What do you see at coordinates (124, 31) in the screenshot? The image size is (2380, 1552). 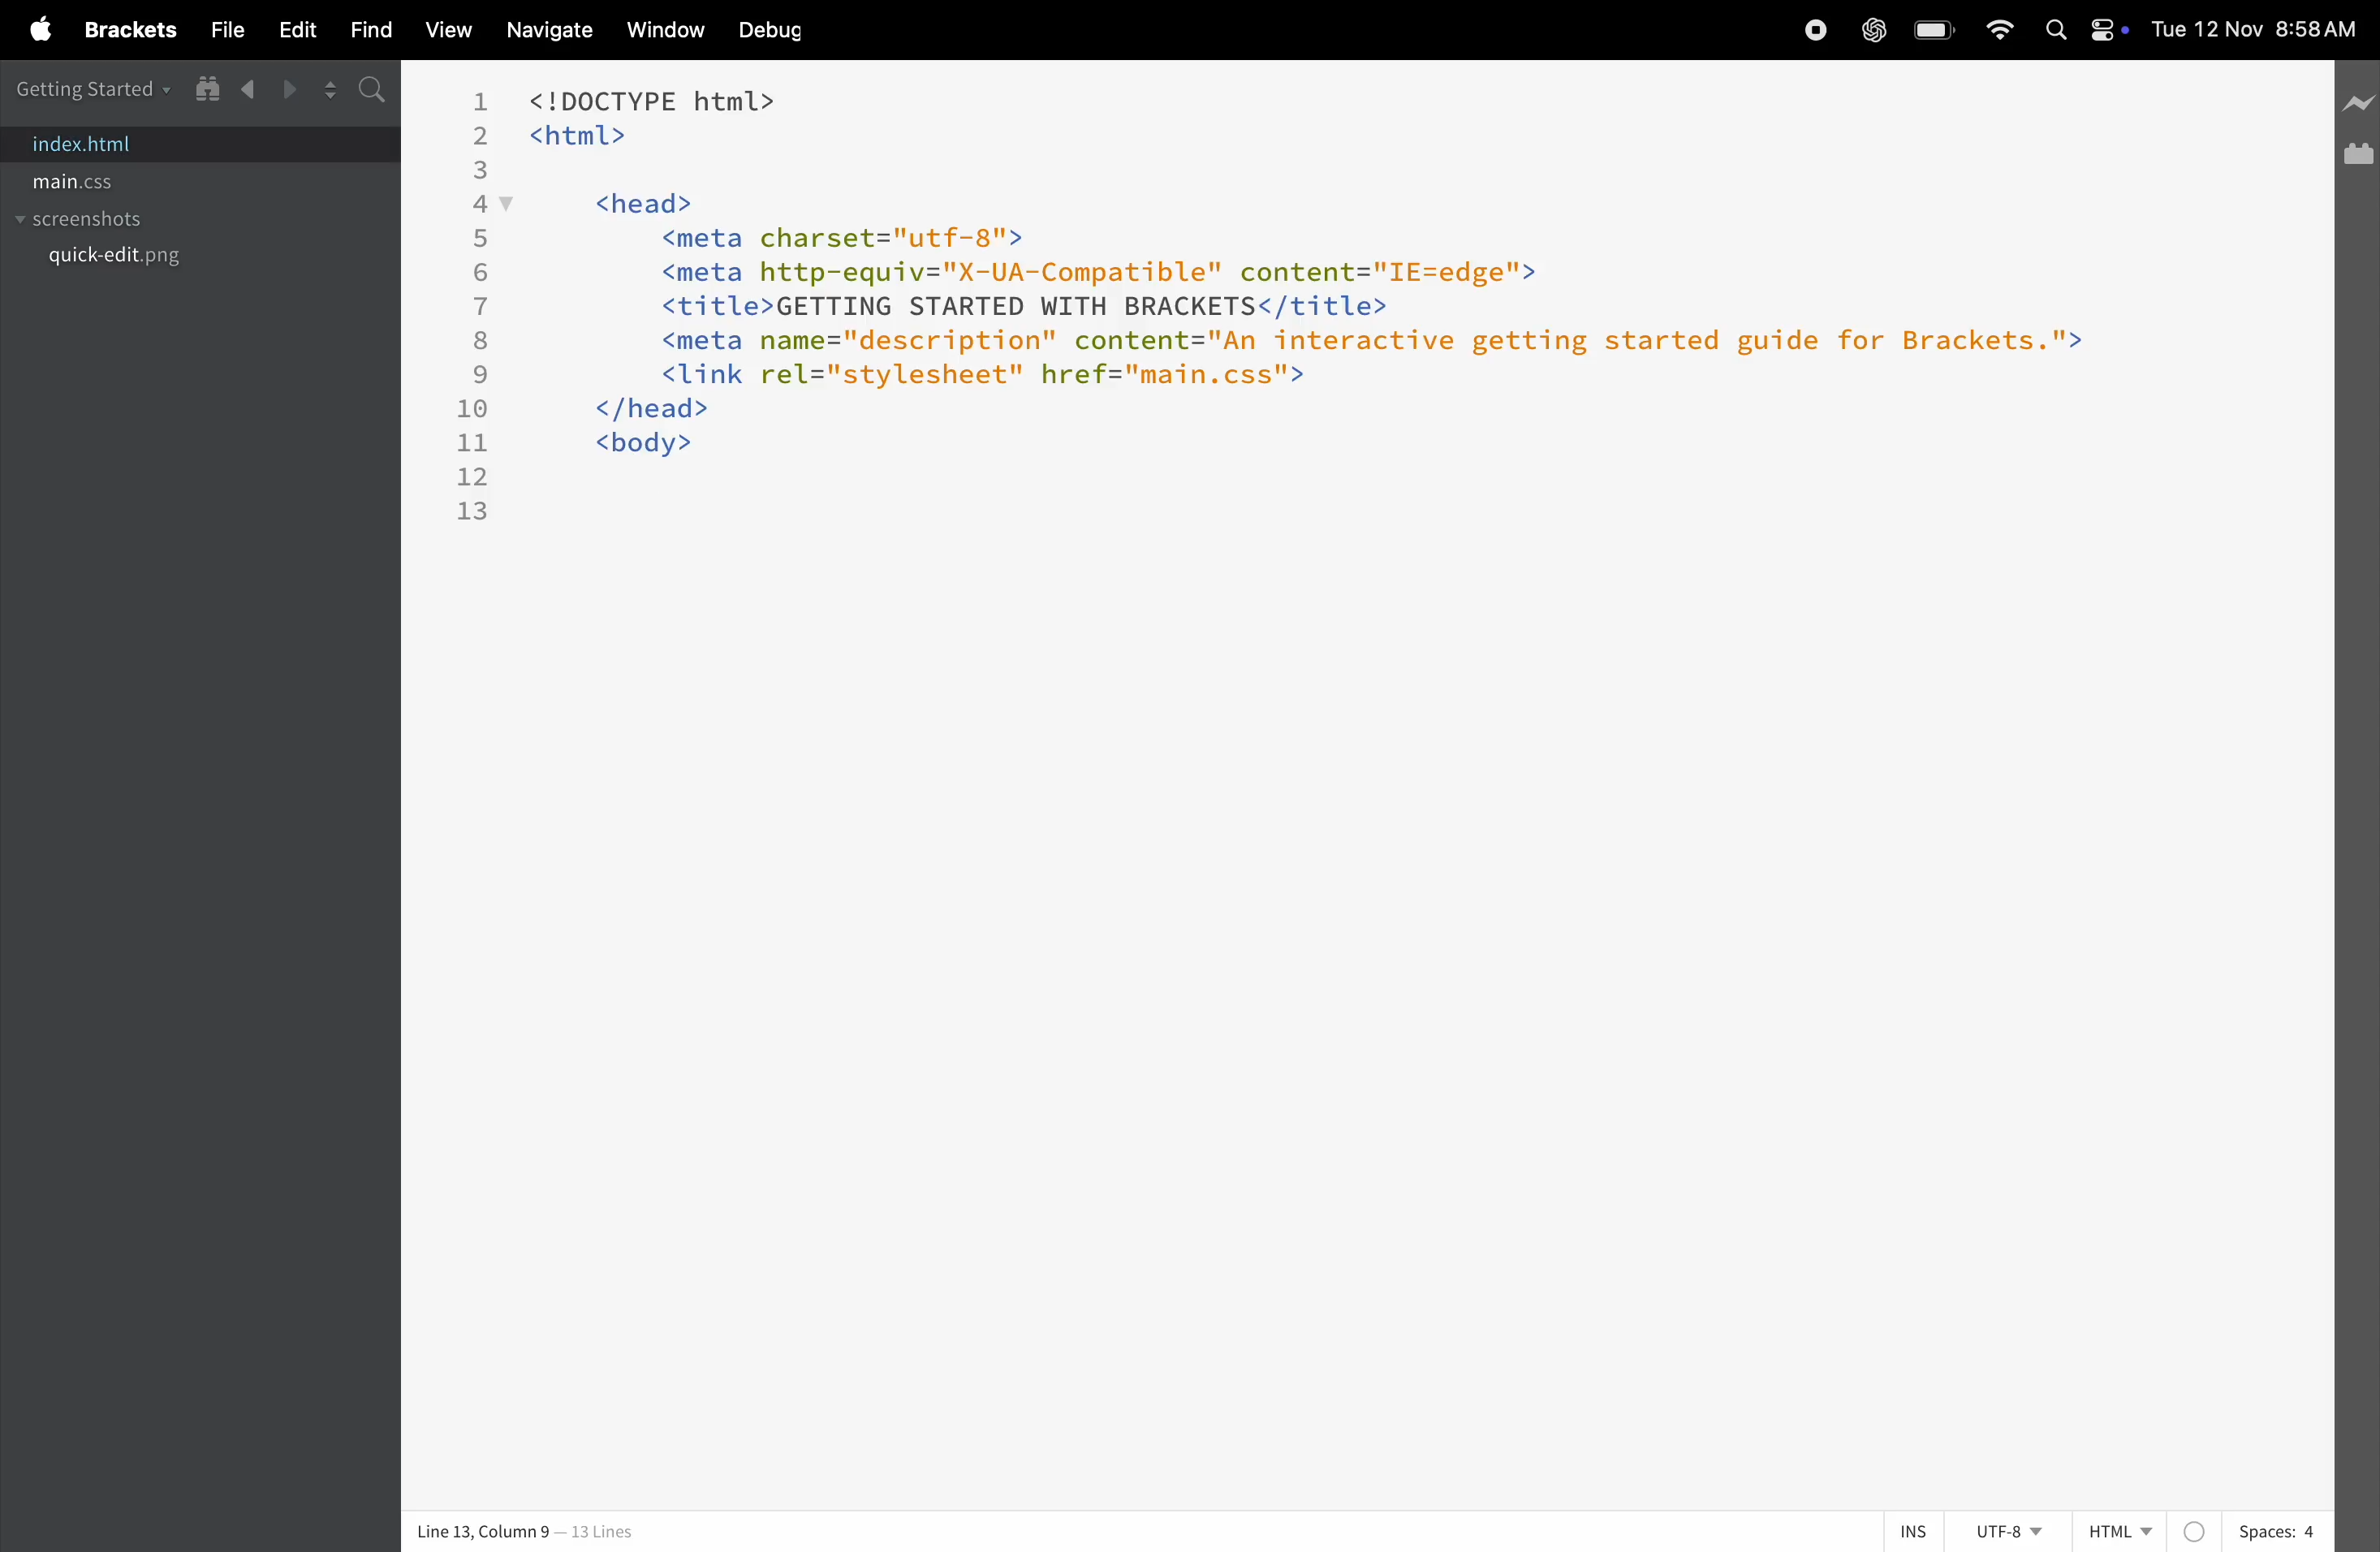 I see `brackets` at bounding box center [124, 31].